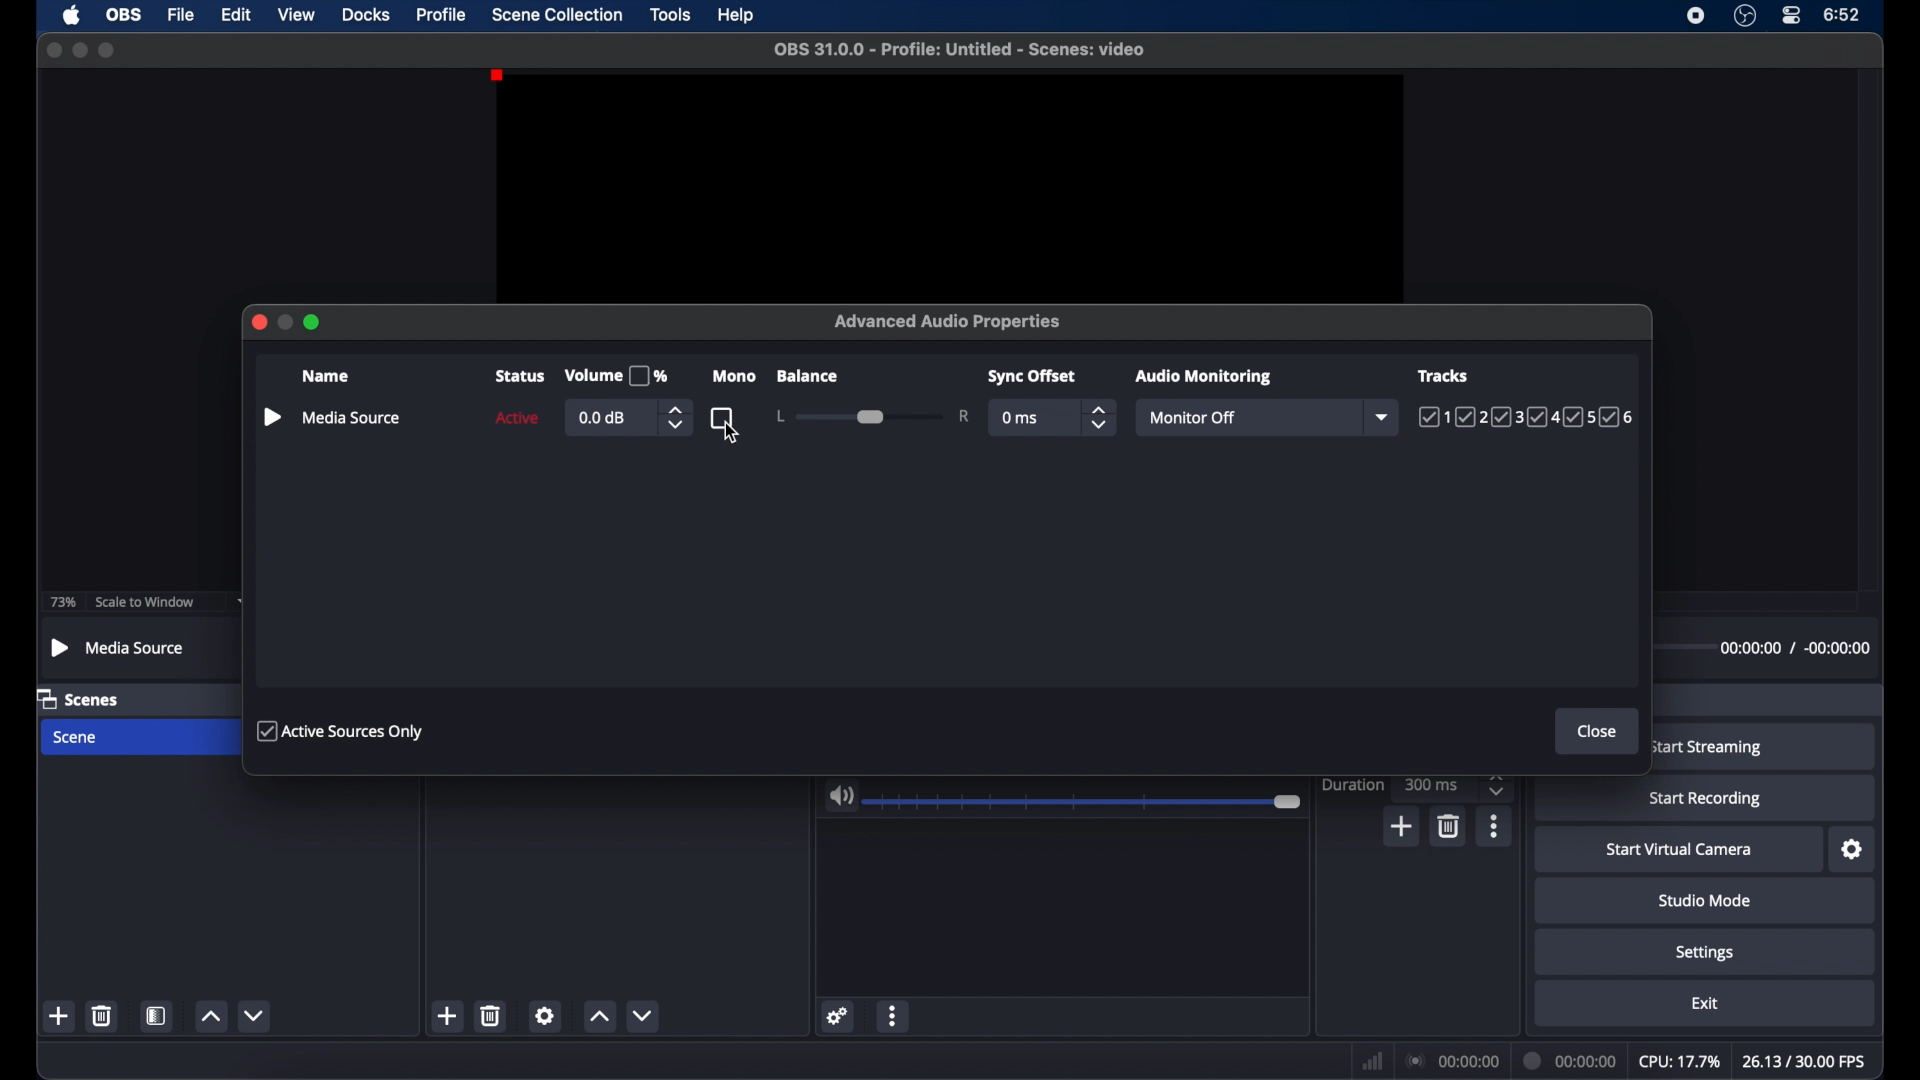 Image resolution: width=1920 pixels, height=1080 pixels. I want to click on balance, so click(808, 376).